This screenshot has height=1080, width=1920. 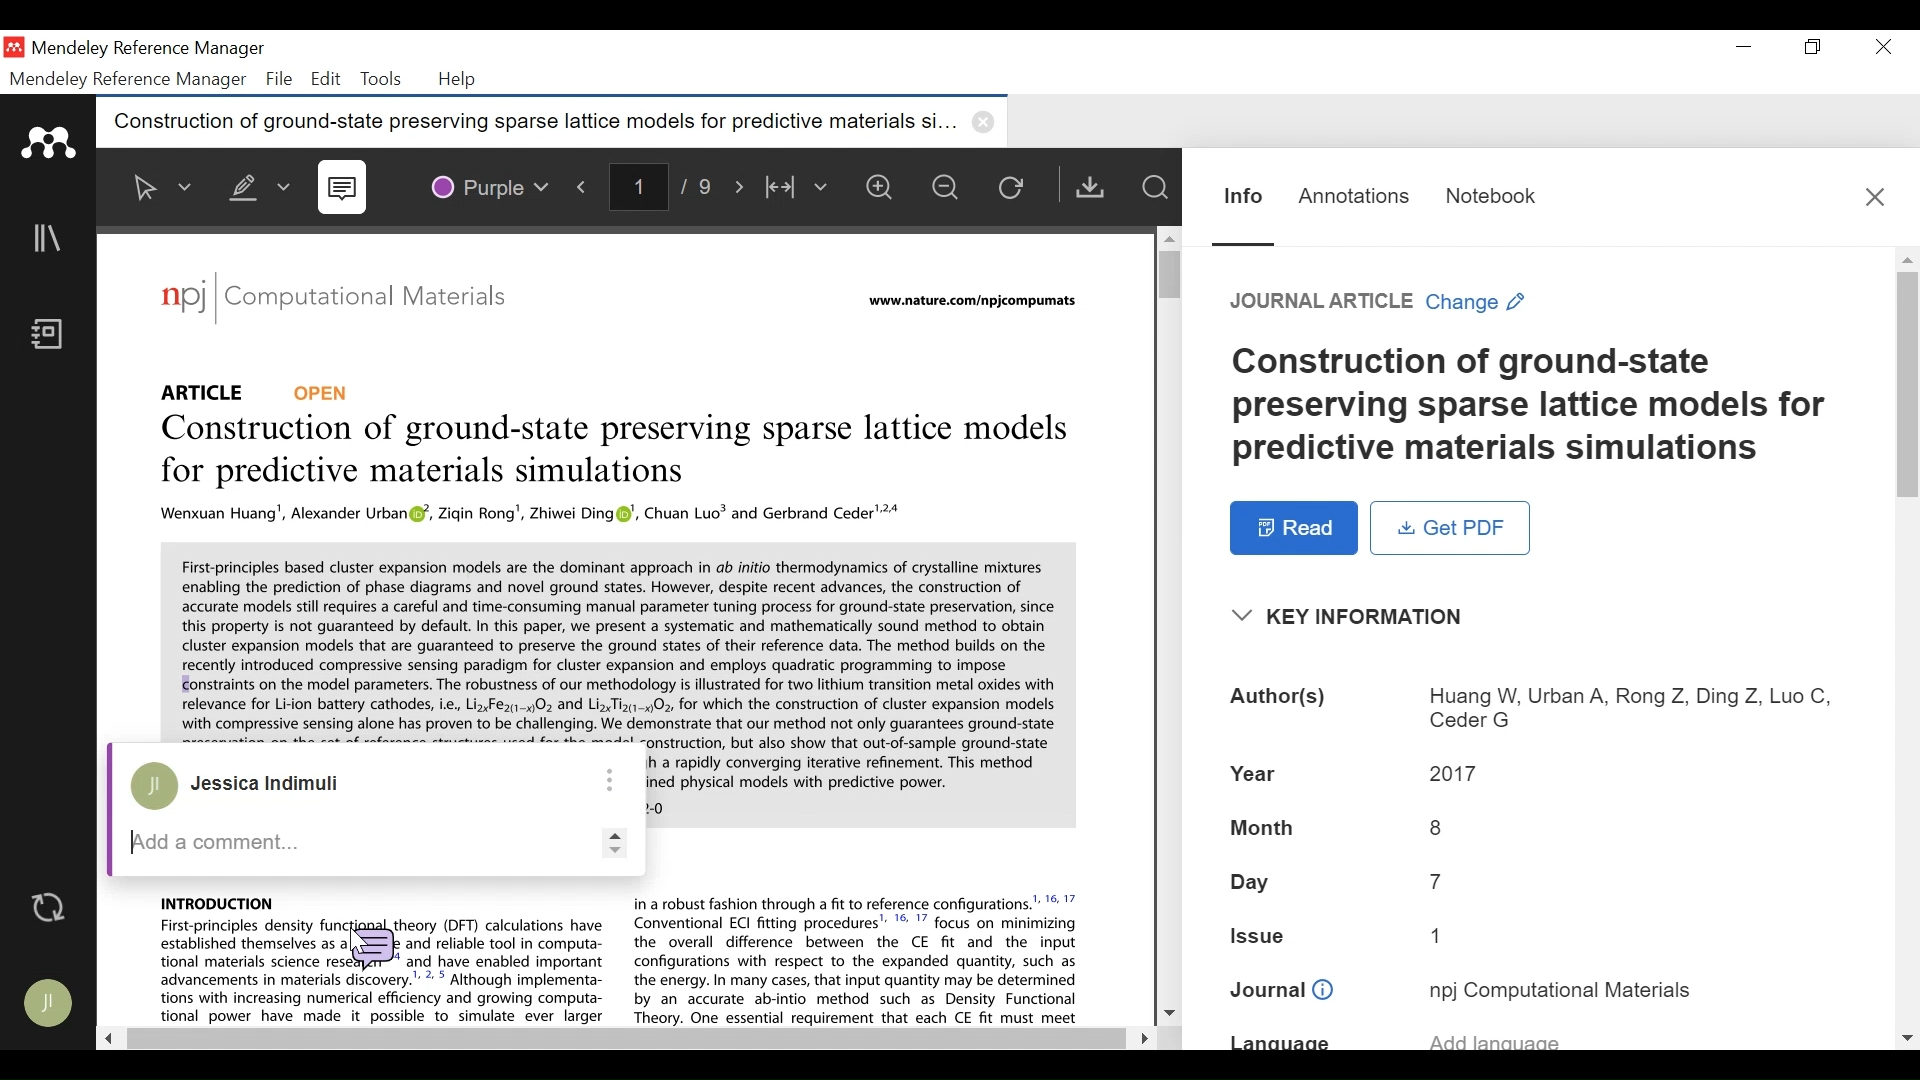 I want to click on Annotations, so click(x=1354, y=194).